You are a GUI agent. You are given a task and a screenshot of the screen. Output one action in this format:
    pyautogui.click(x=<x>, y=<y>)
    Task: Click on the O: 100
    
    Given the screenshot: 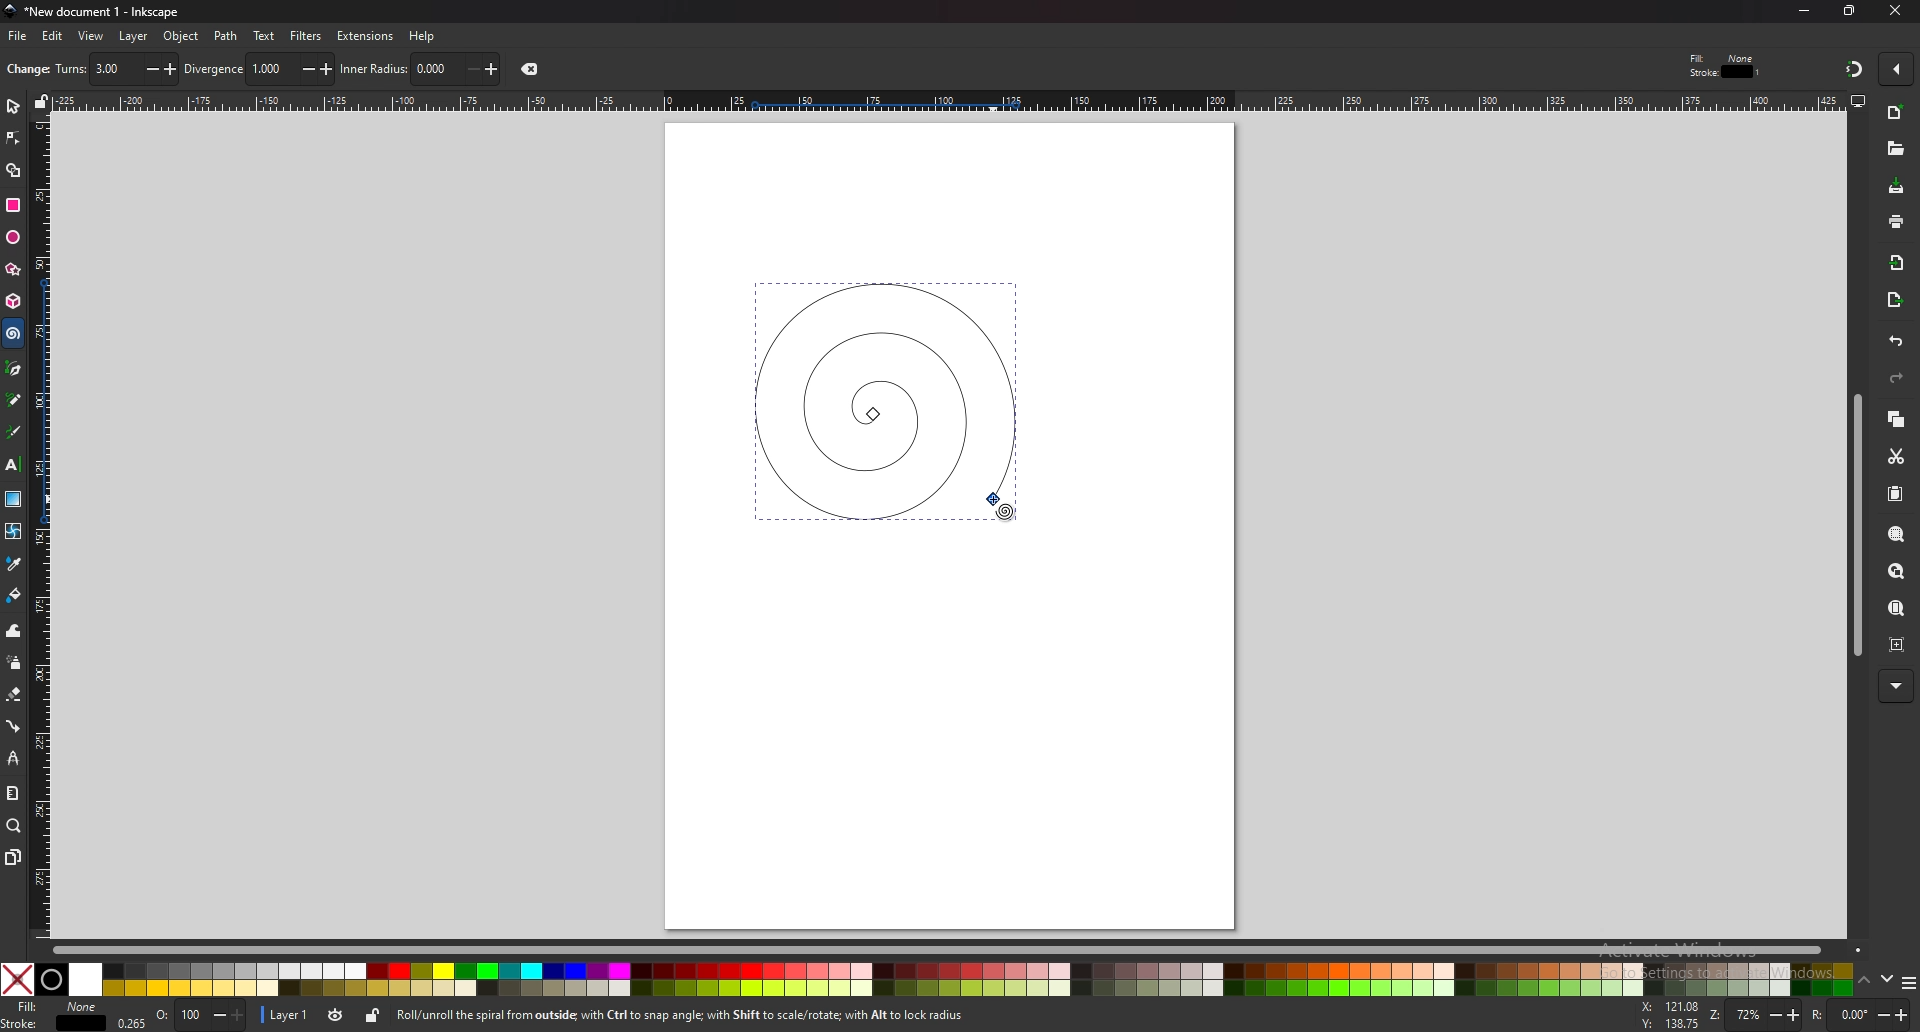 What is the action you would take?
    pyautogui.click(x=198, y=1016)
    